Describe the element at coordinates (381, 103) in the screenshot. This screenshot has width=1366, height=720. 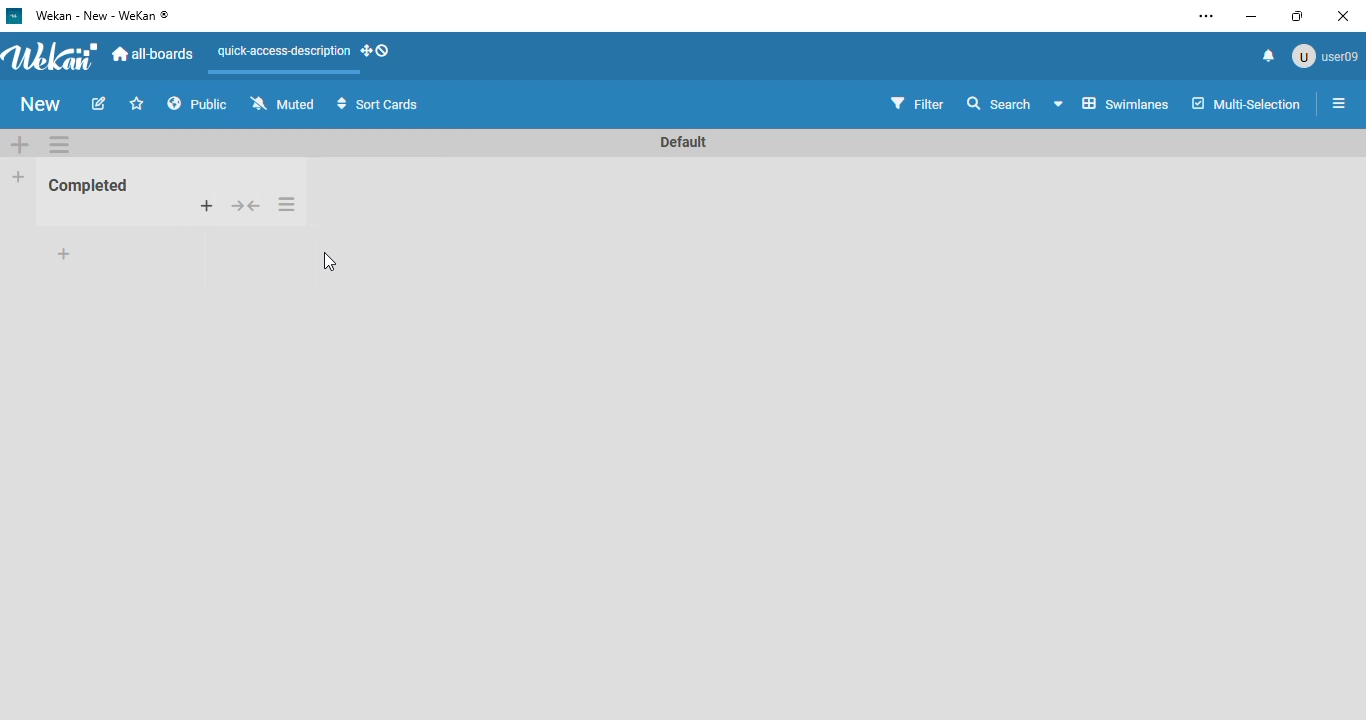
I see `sort cards` at that location.